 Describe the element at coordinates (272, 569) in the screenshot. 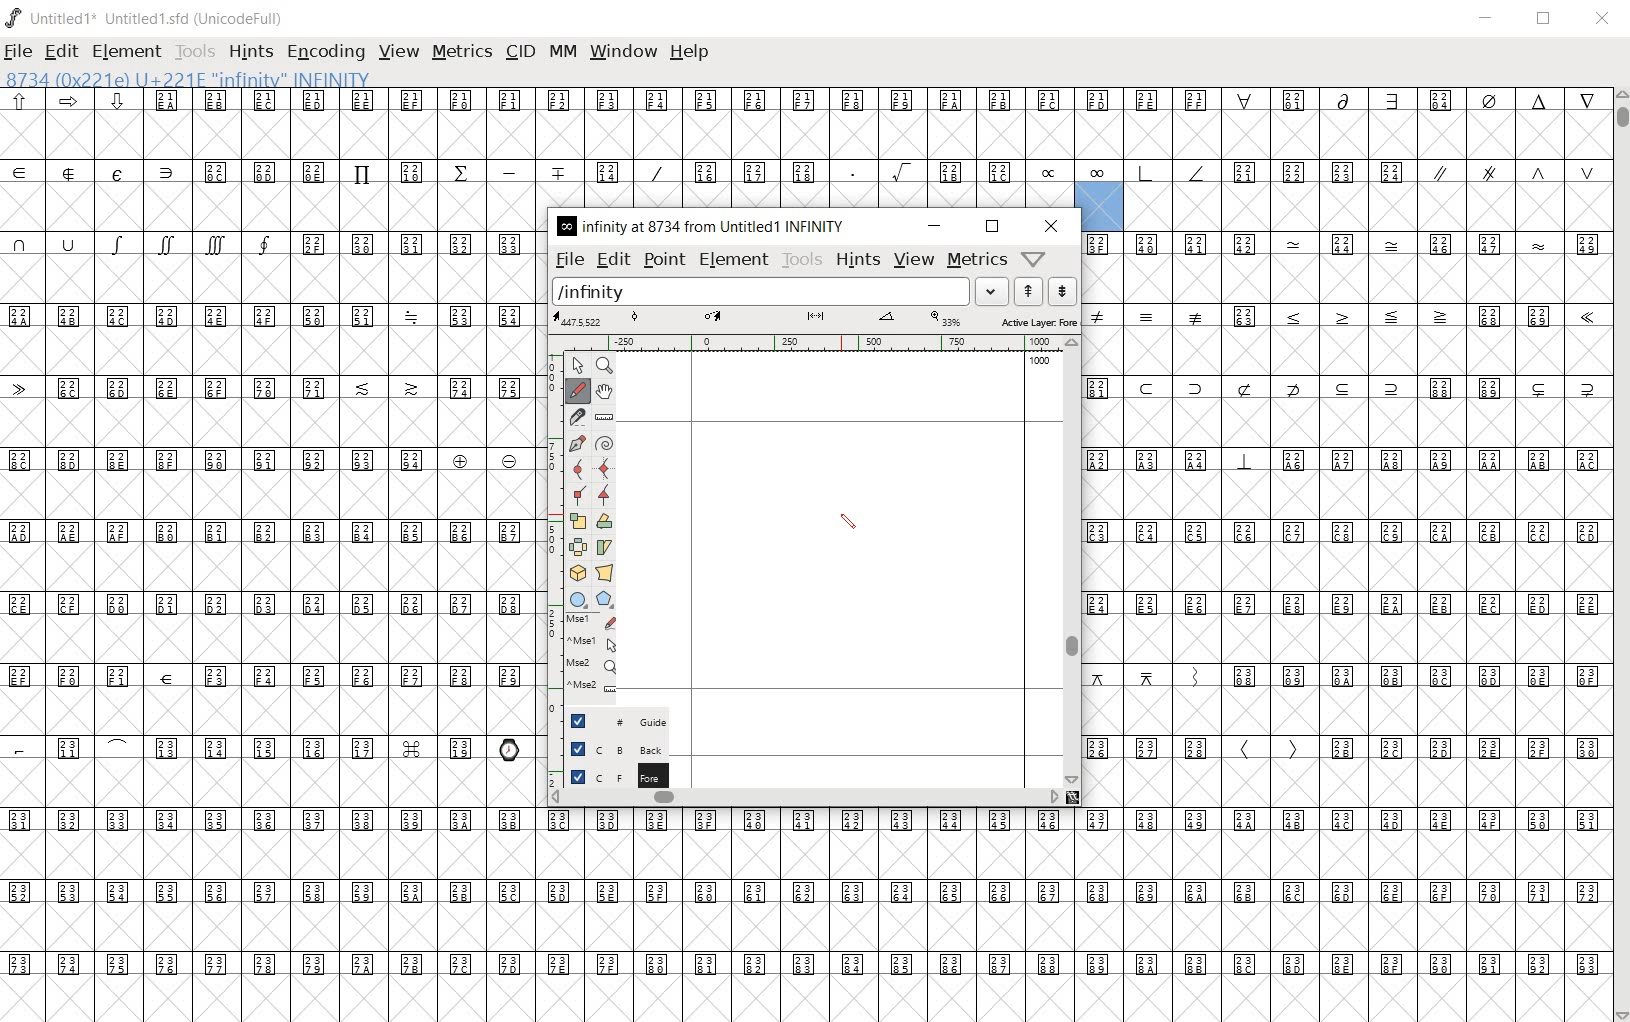

I see `empty glyph slots` at that location.